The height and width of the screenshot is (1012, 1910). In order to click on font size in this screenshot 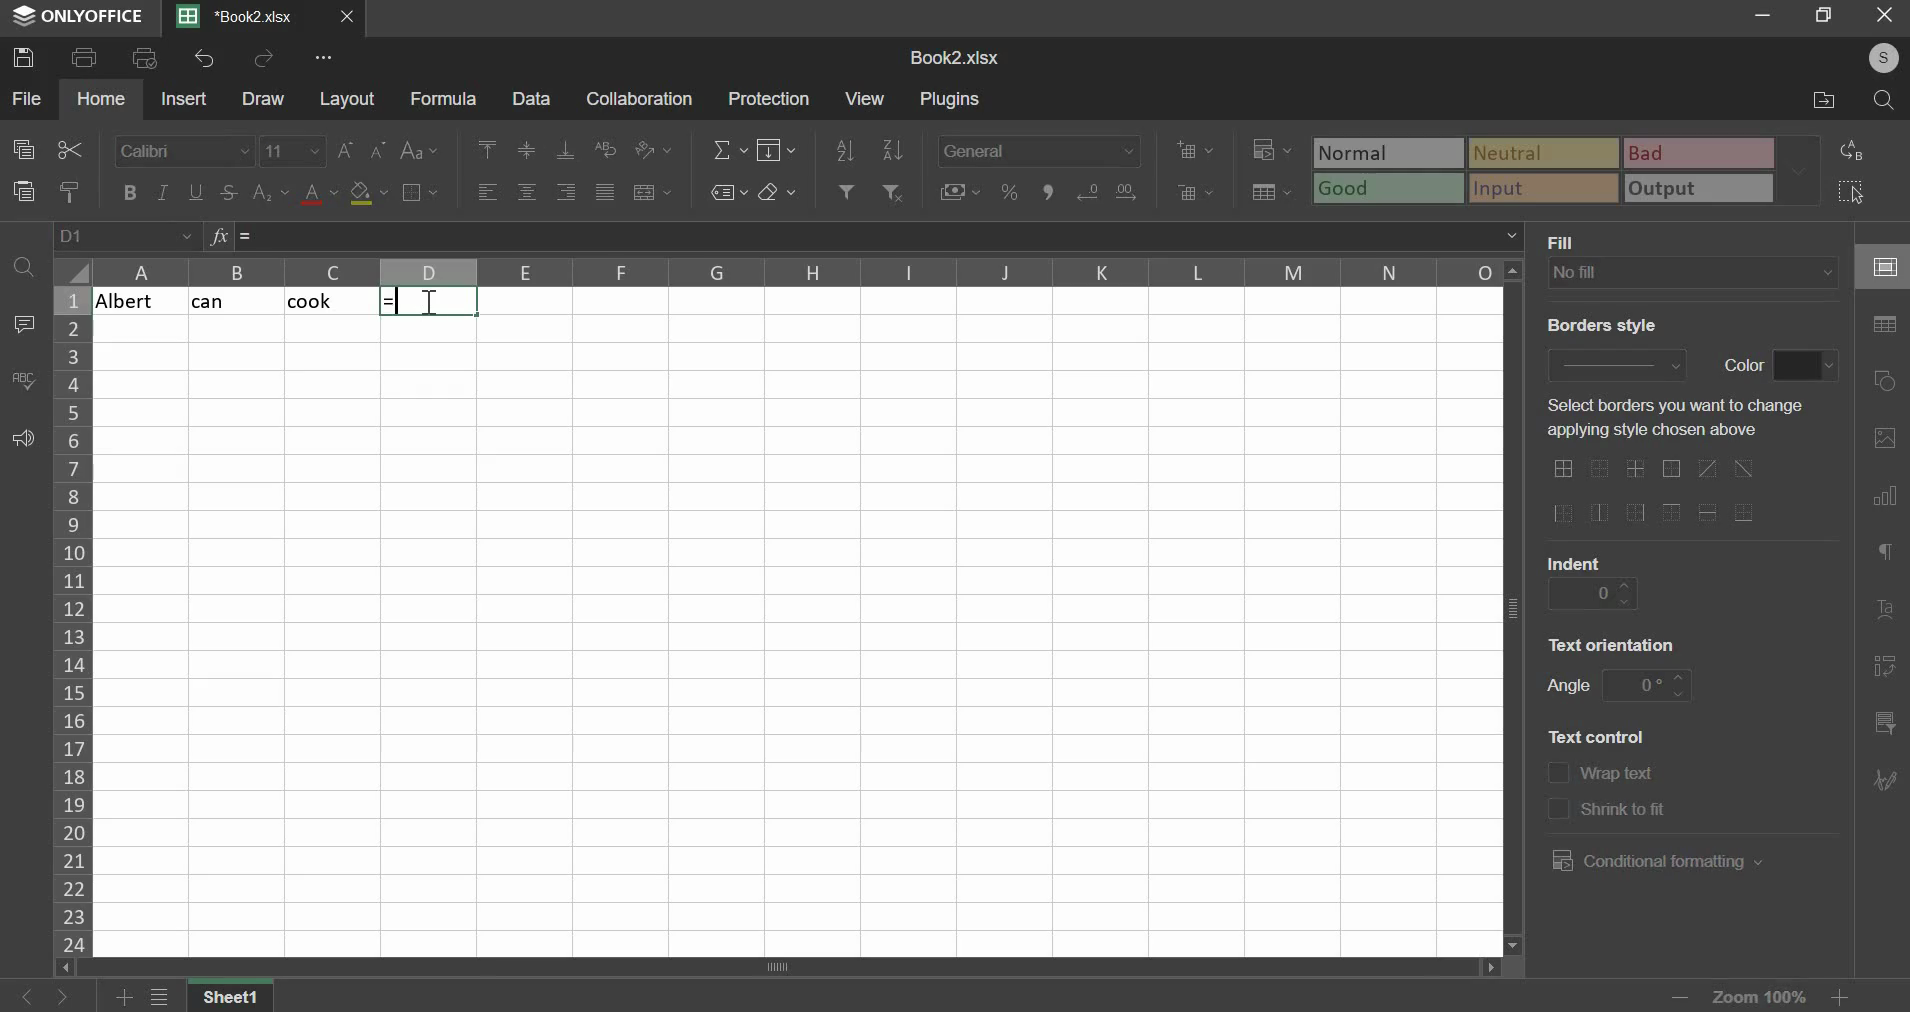, I will do `click(293, 150)`.